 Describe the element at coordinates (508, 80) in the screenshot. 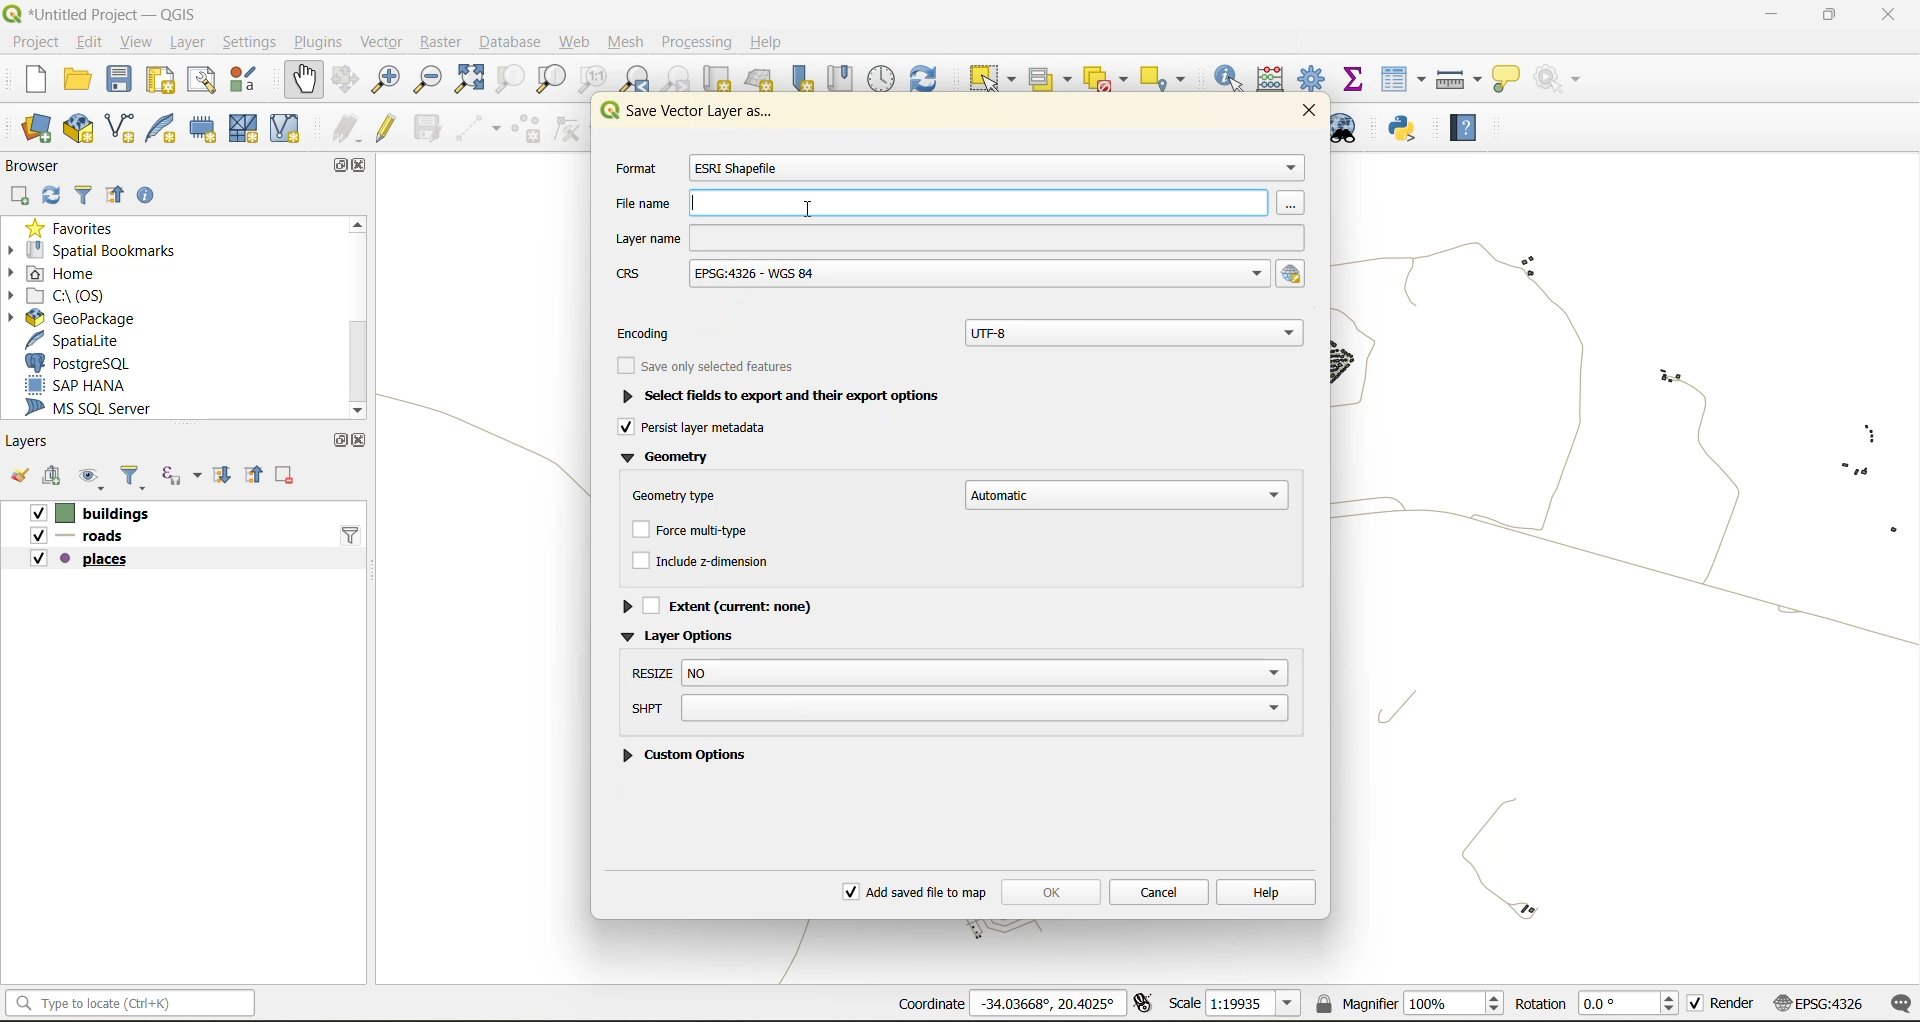

I see `zoom selection` at that location.